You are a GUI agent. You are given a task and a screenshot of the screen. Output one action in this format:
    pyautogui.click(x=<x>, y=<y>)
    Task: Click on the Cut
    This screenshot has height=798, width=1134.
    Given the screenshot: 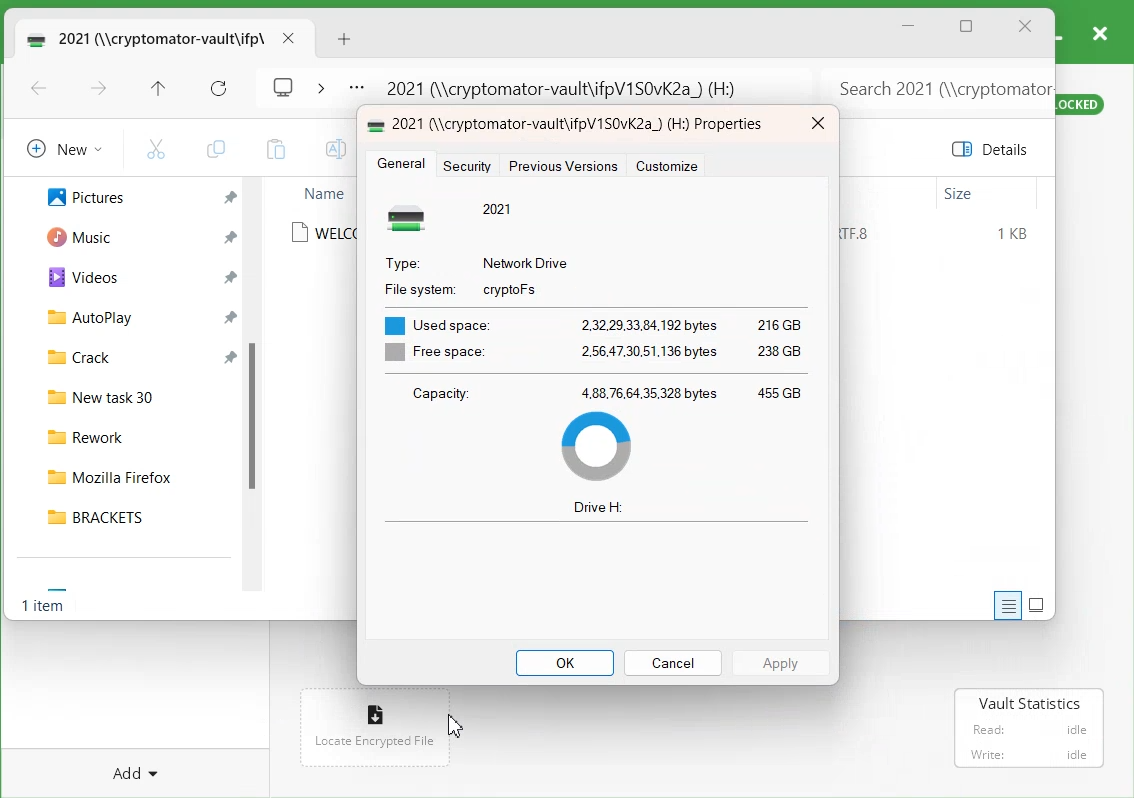 What is the action you would take?
    pyautogui.click(x=156, y=148)
    